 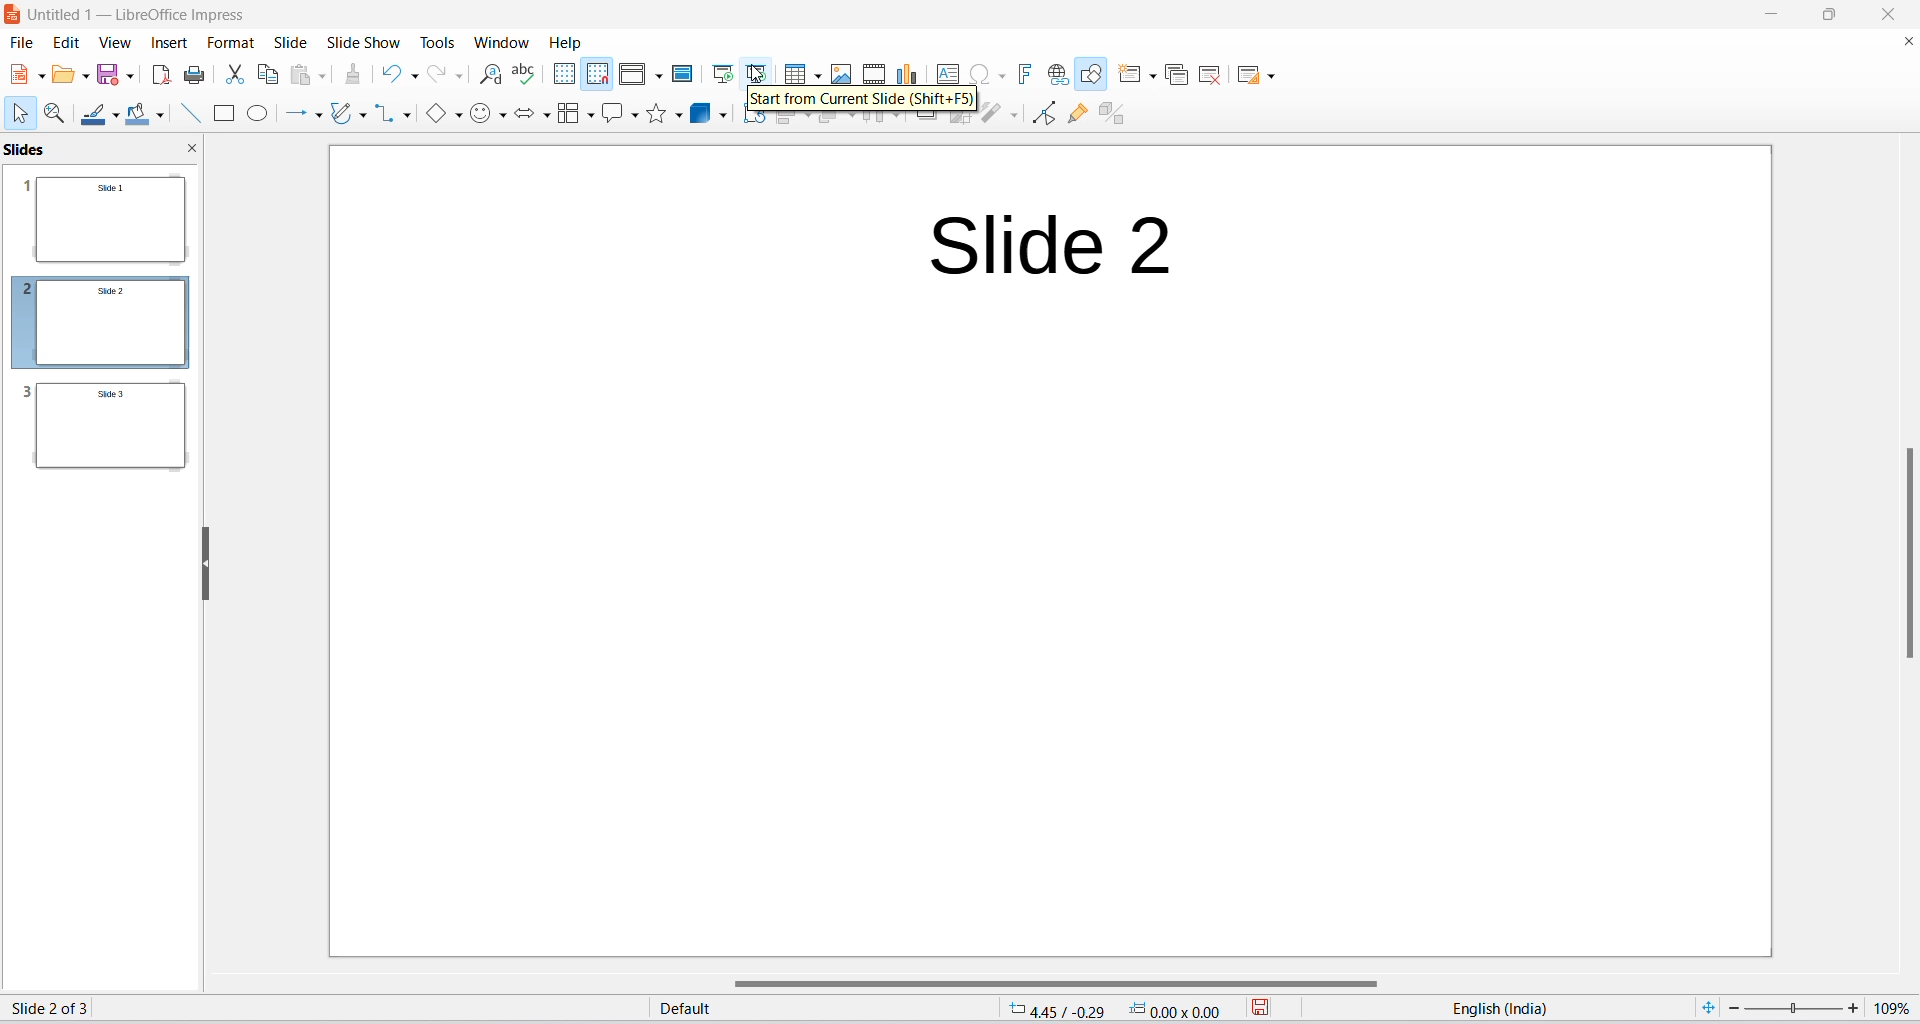 I want to click on object distribute, so click(x=903, y=122).